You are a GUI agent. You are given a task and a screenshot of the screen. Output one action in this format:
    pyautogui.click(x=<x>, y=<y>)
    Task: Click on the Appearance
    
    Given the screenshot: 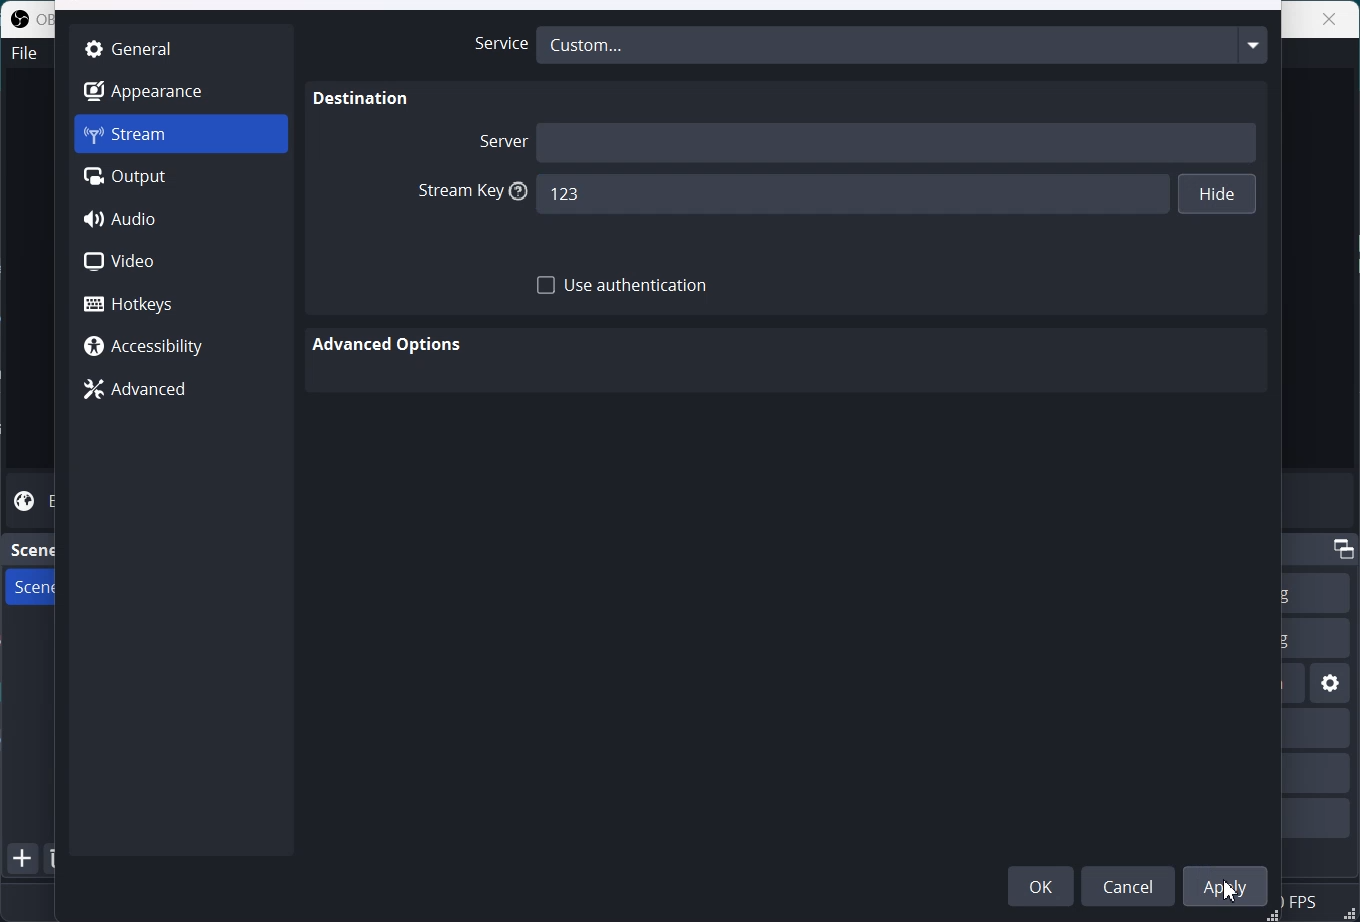 What is the action you would take?
    pyautogui.click(x=180, y=90)
    